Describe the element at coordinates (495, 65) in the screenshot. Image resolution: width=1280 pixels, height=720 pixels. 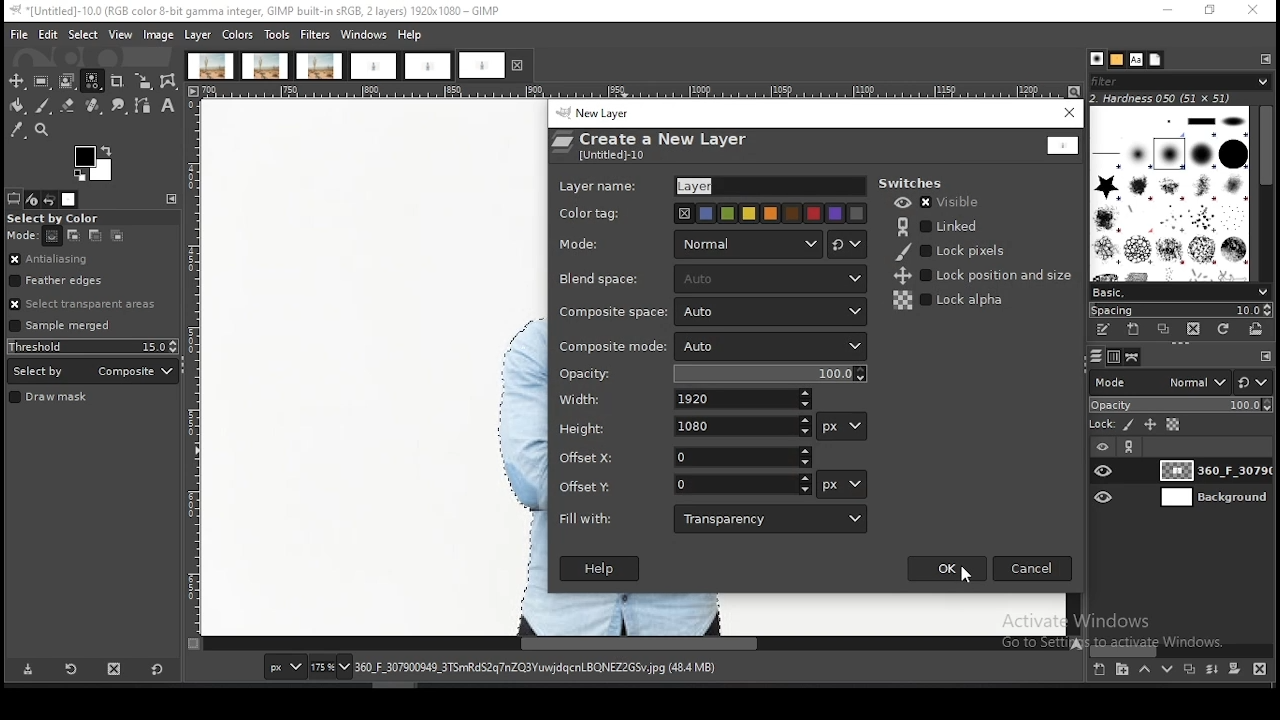
I see `project tab` at that location.